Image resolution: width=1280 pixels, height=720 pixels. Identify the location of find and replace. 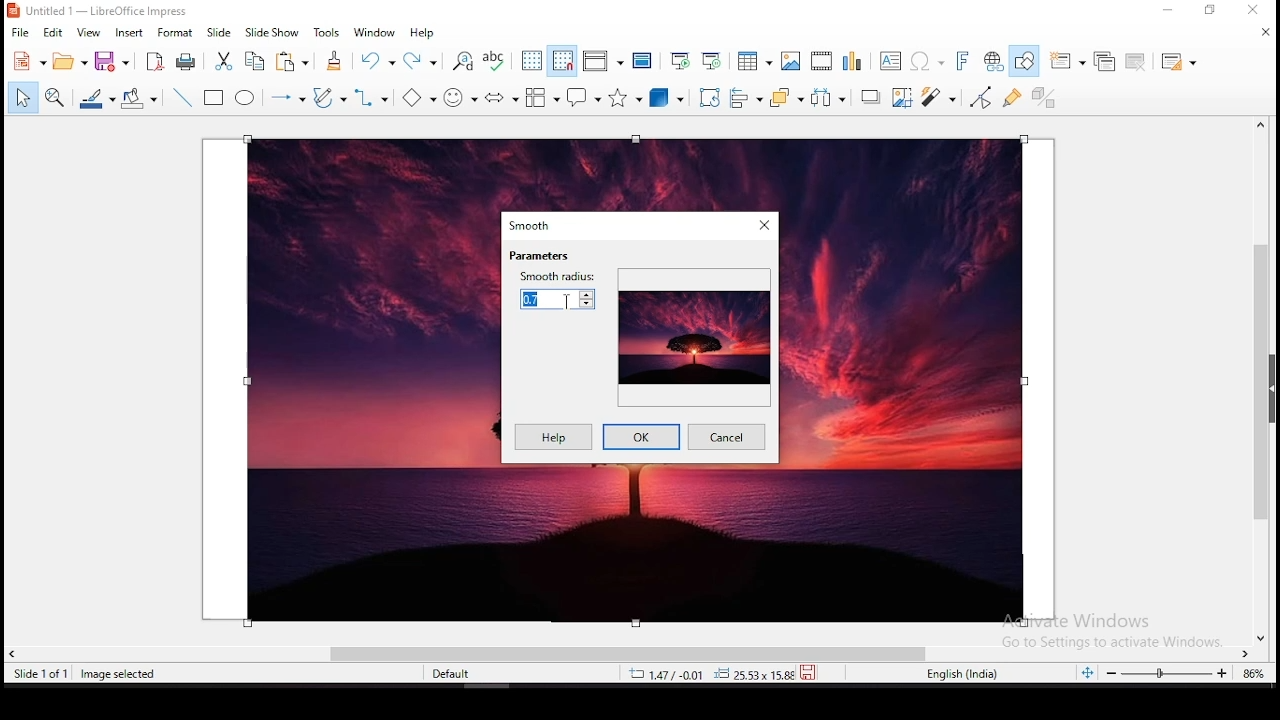
(464, 62).